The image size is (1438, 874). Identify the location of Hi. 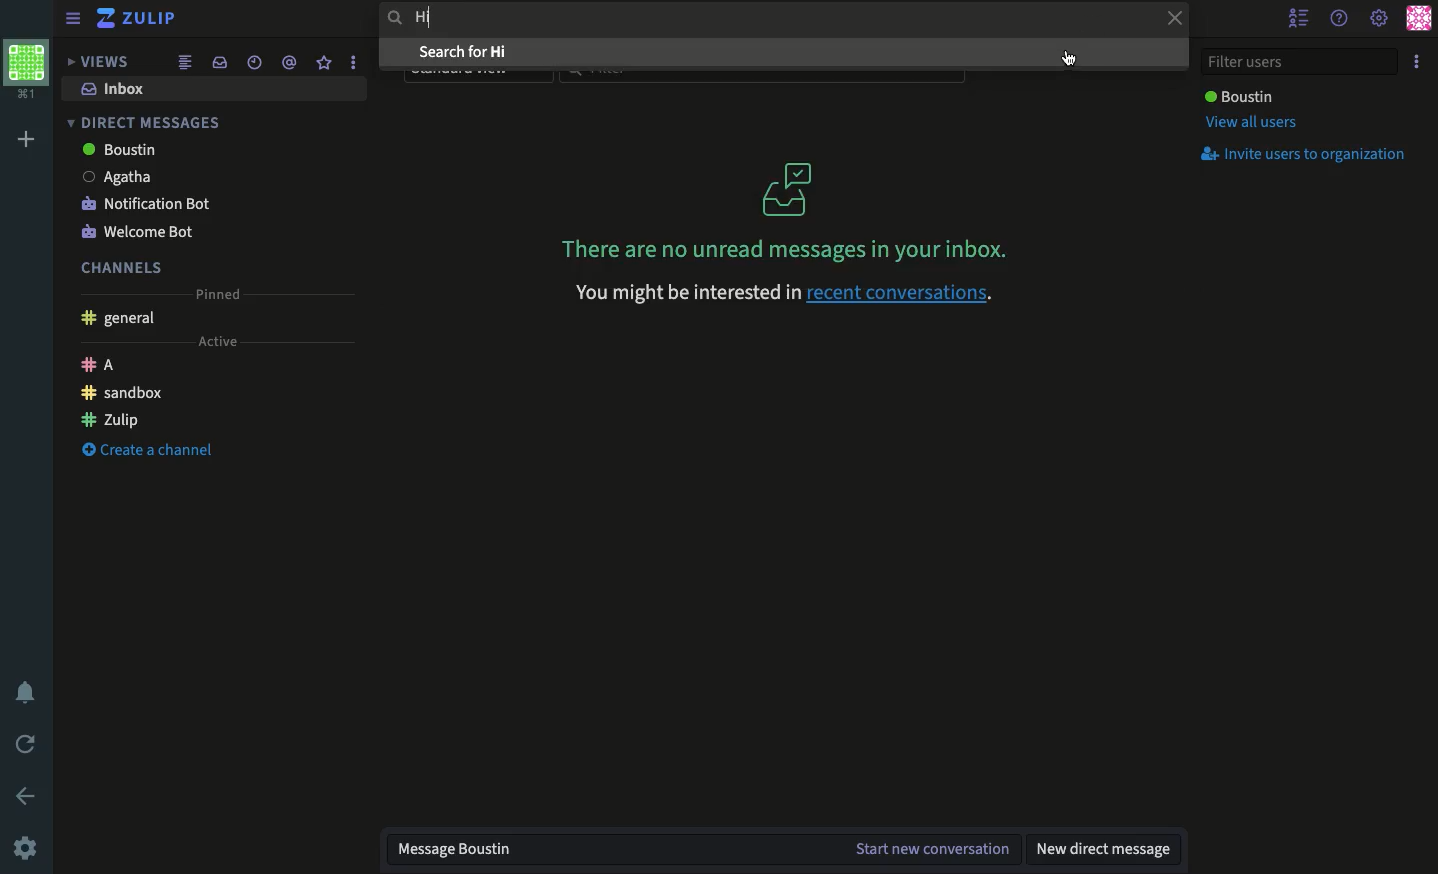
(418, 17).